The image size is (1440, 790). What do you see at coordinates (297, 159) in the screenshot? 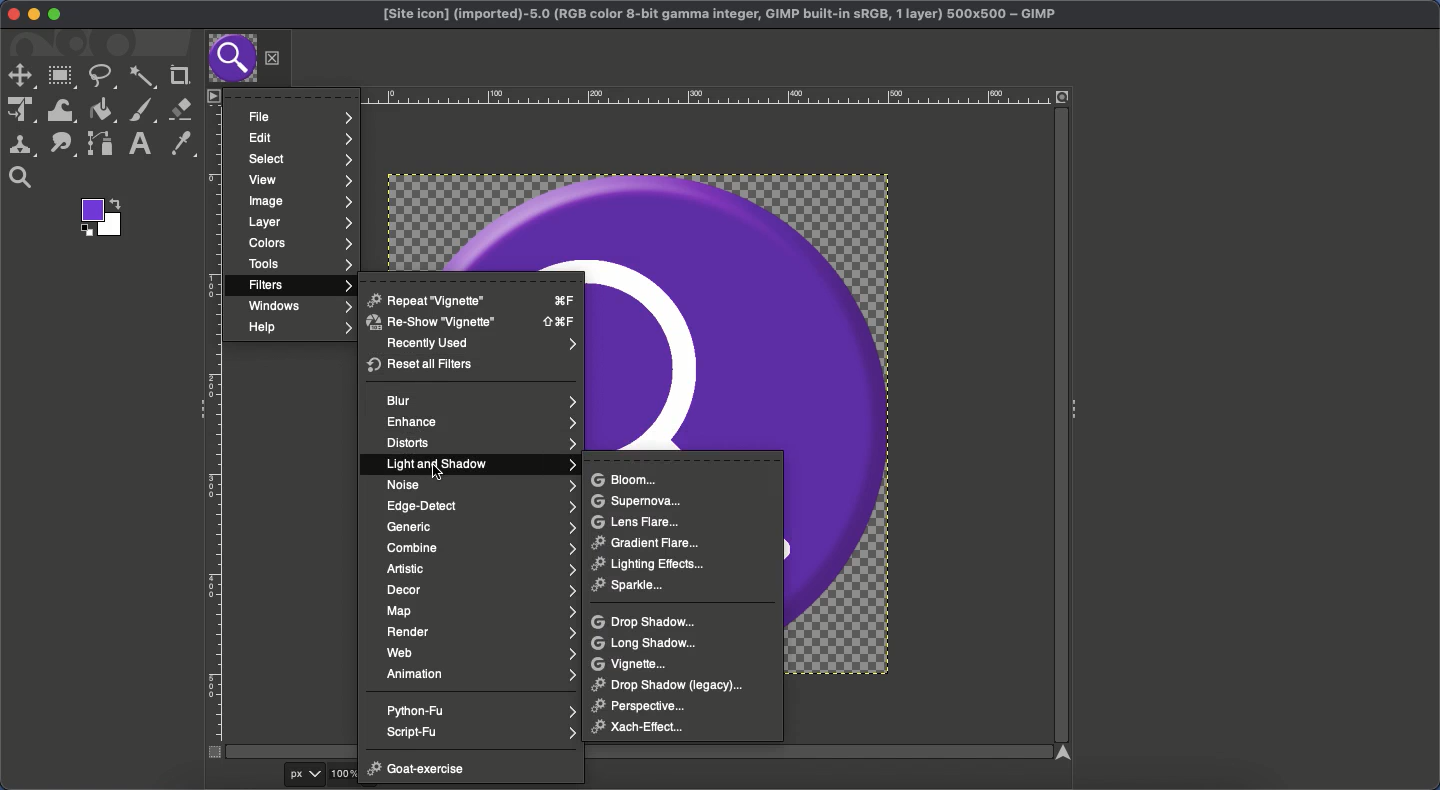
I see `Select` at bounding box center [297, 159].